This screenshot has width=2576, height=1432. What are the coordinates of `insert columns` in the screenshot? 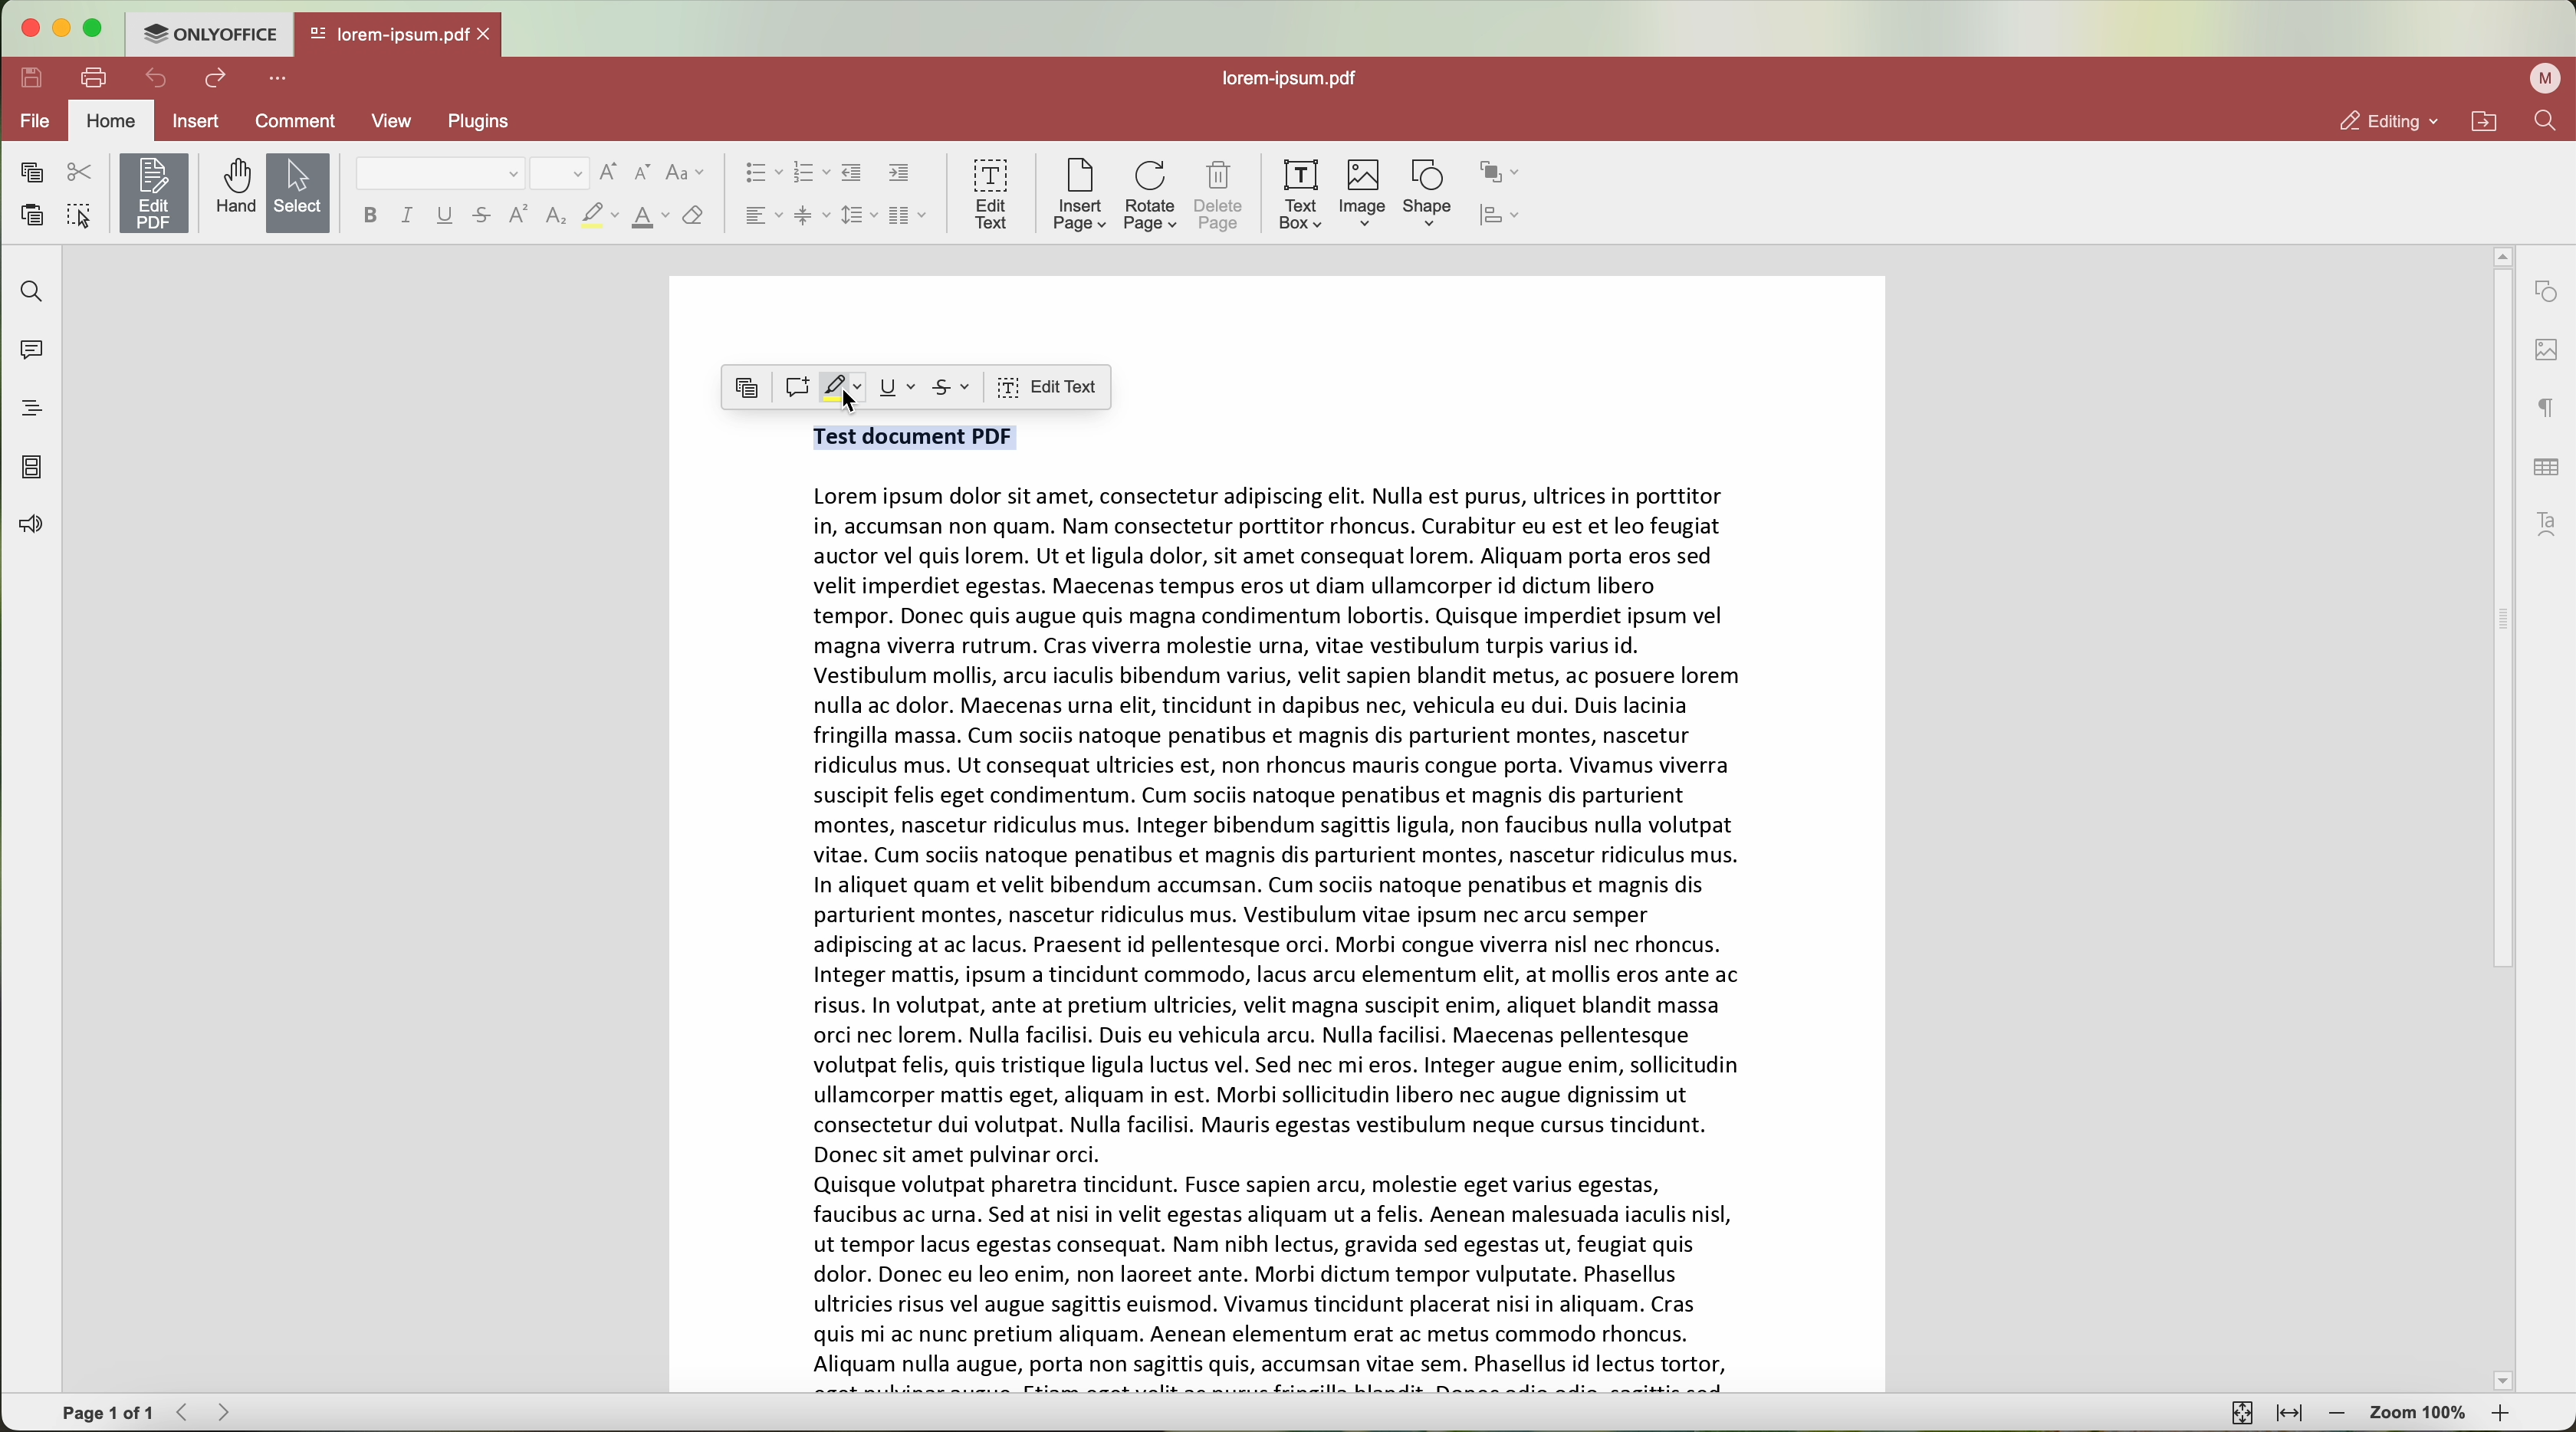 It's located at (907, 216).